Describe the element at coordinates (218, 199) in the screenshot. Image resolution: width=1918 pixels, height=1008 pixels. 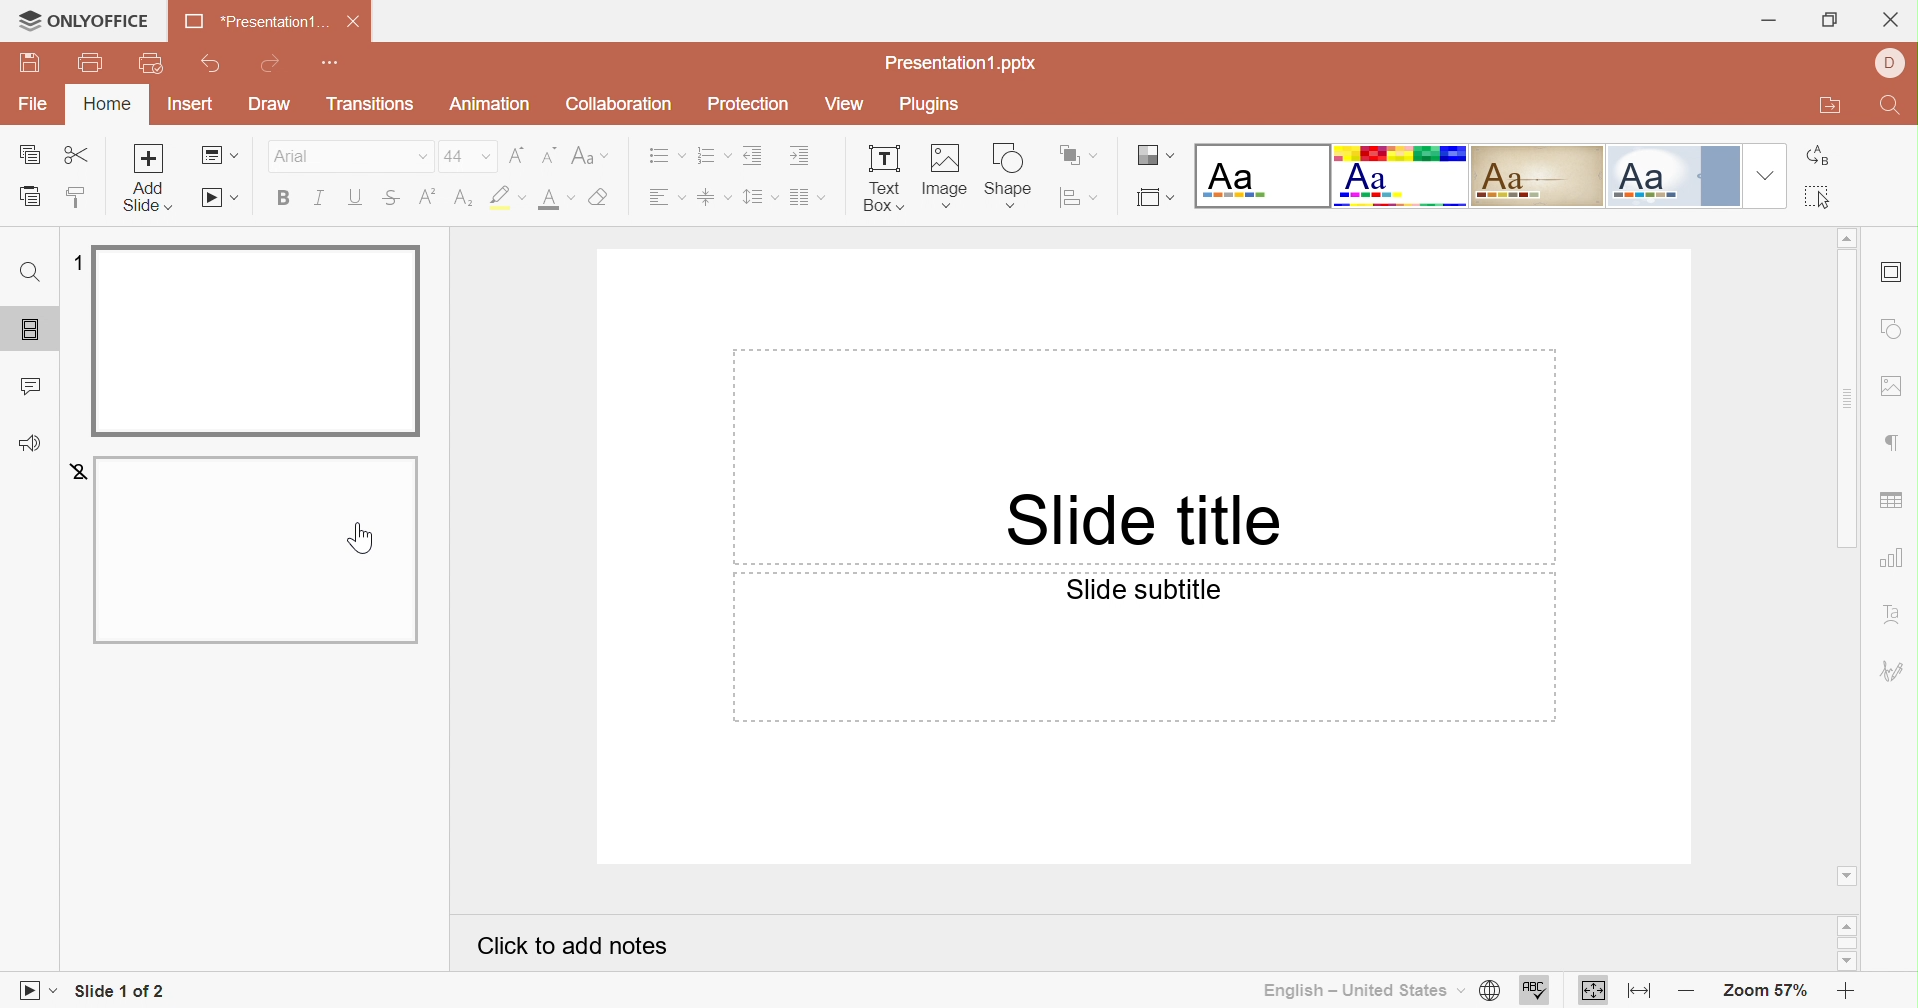
I see `Start slideshow` at that location.